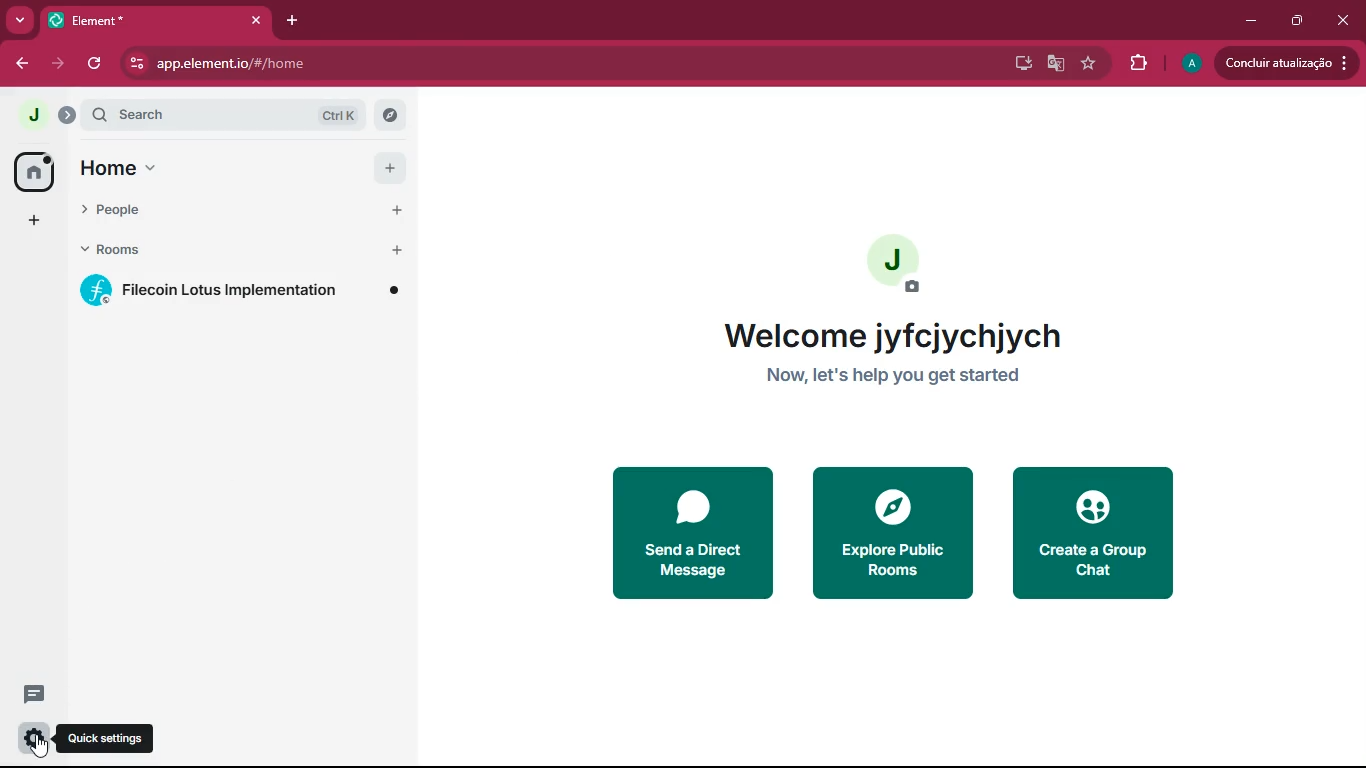 Image resolution: width=1366 pixels, height=768 pixels. Describe the element at coordinates (1092, 64) in the screenshot. I see `favourite` at that location.